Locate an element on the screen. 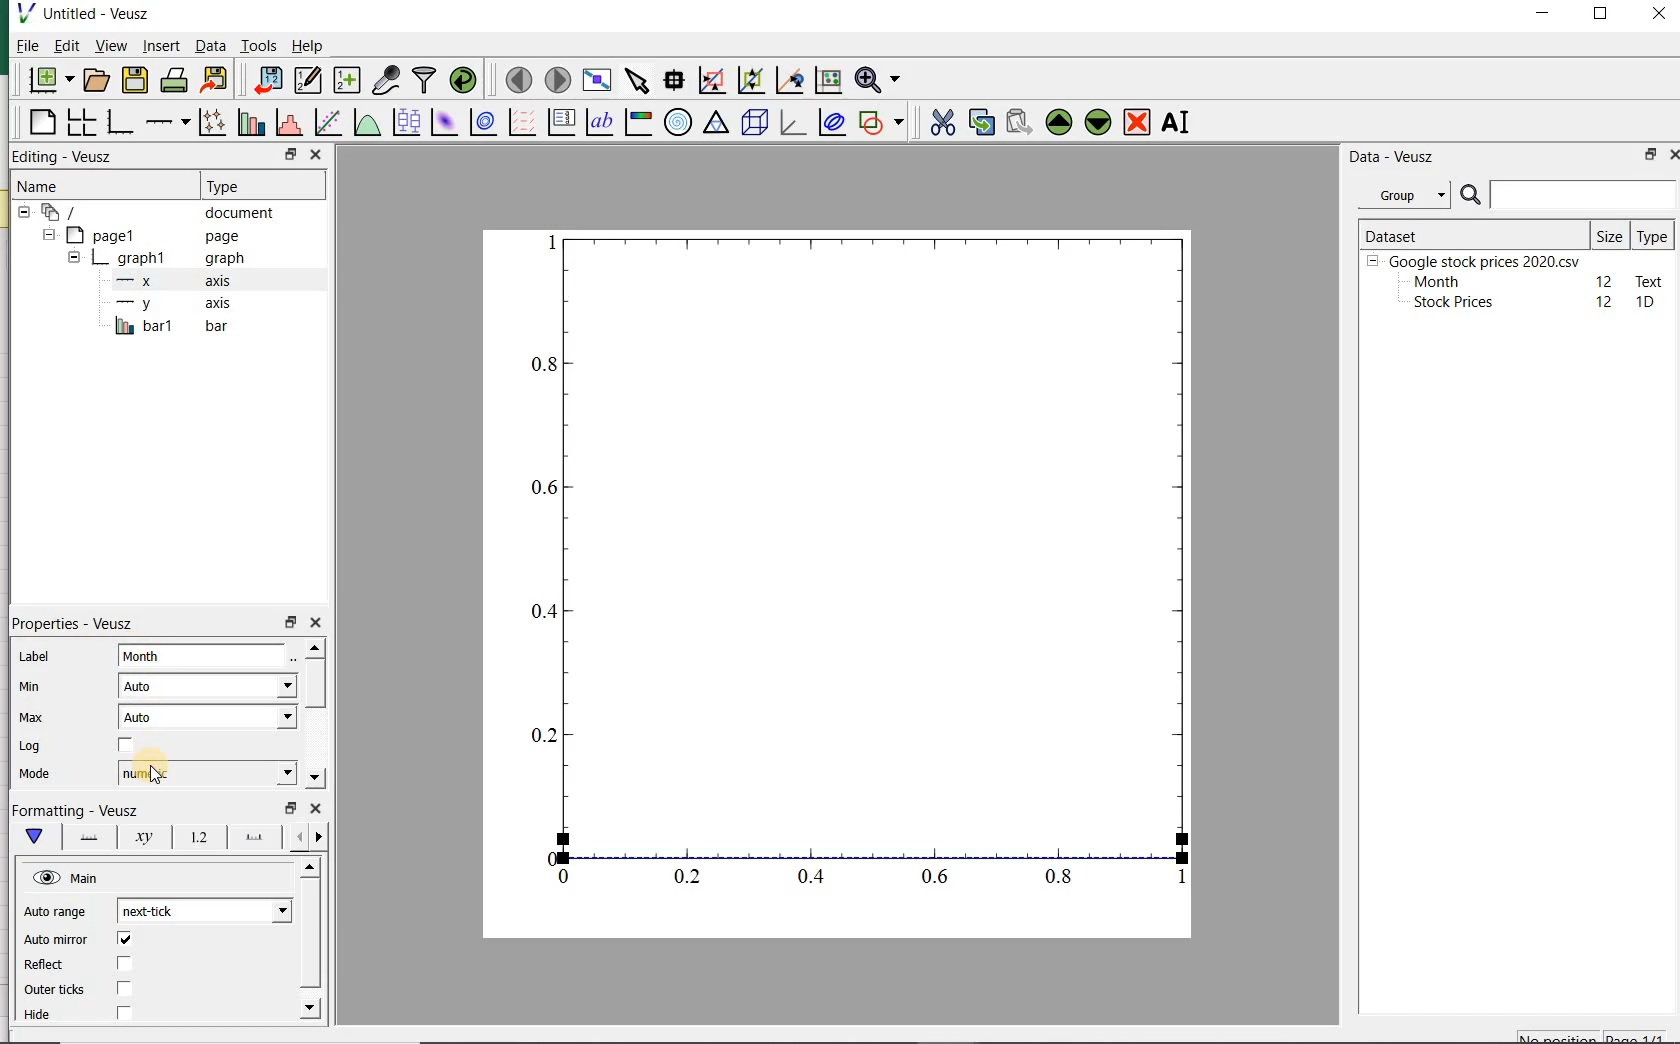  bar1 is located at coordinates (166, 327).